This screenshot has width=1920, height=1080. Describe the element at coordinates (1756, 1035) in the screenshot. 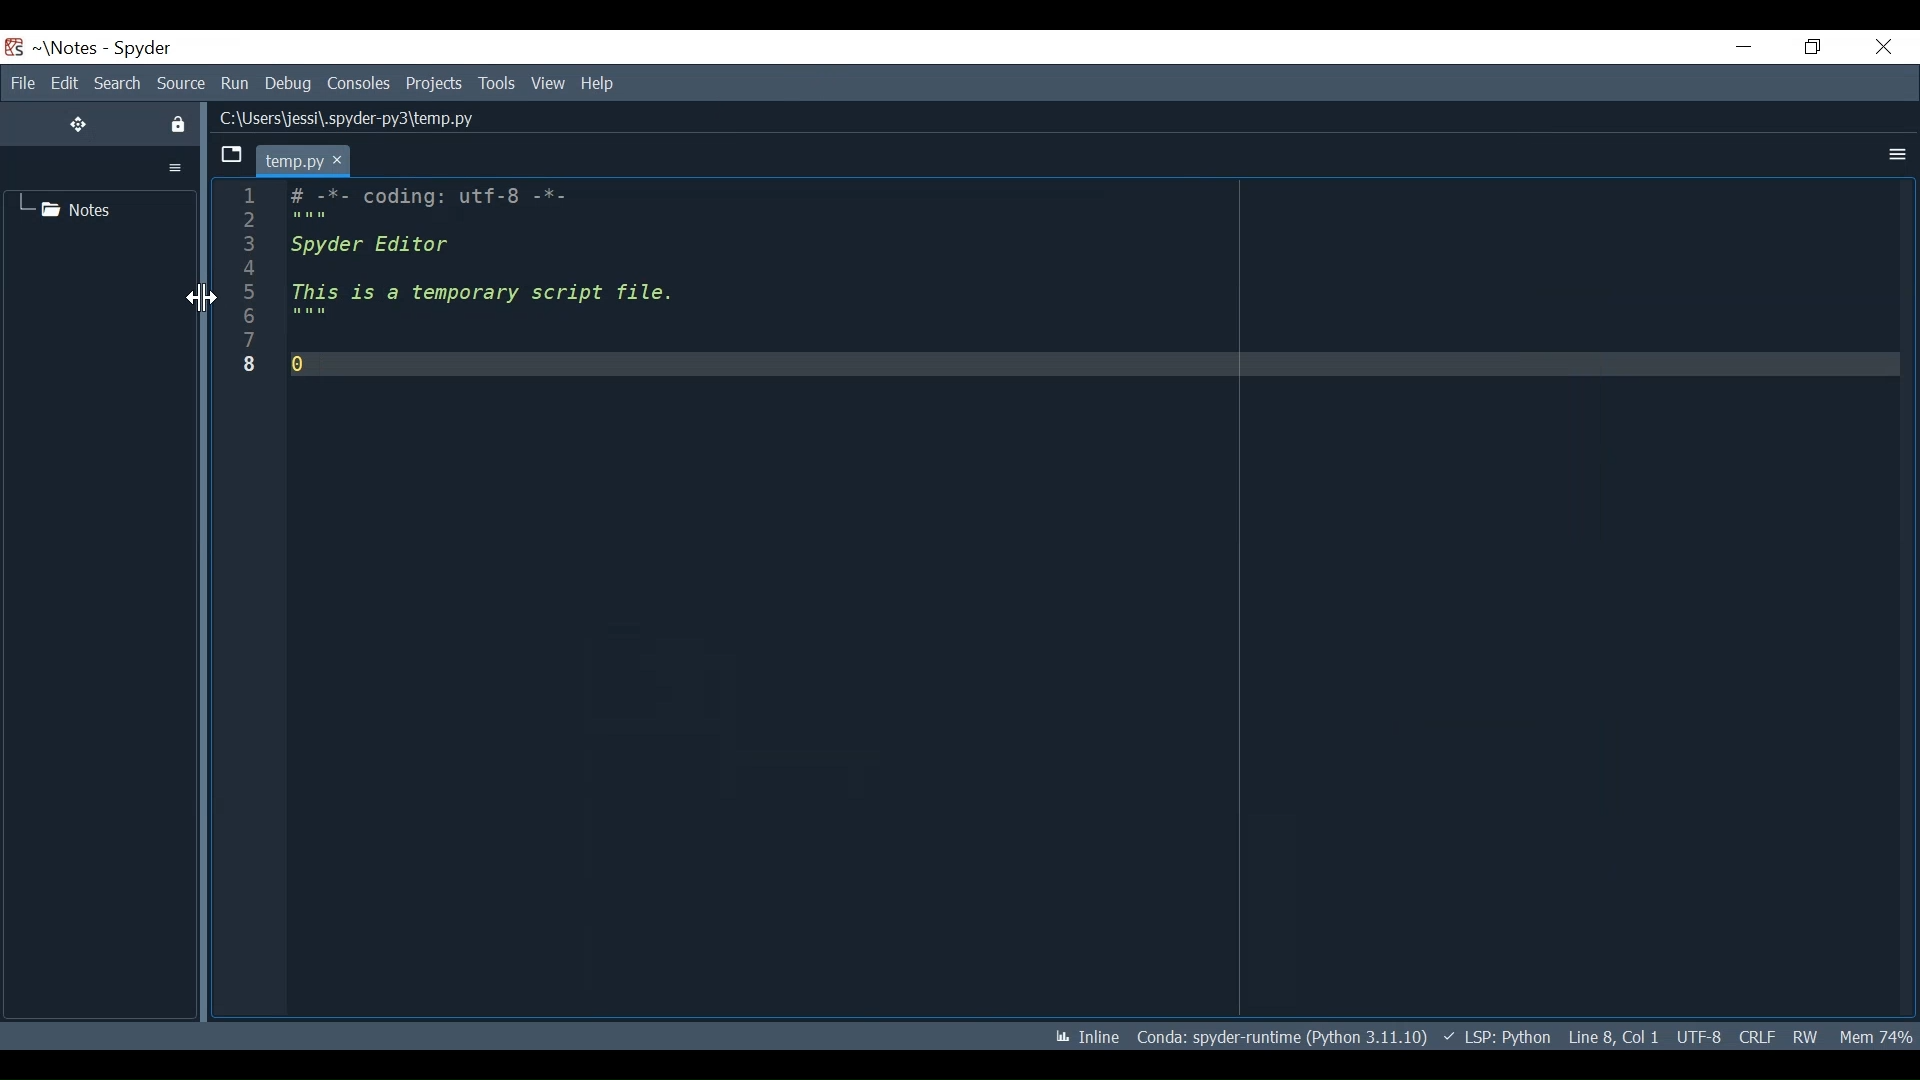

I see `CRLF` at that location.